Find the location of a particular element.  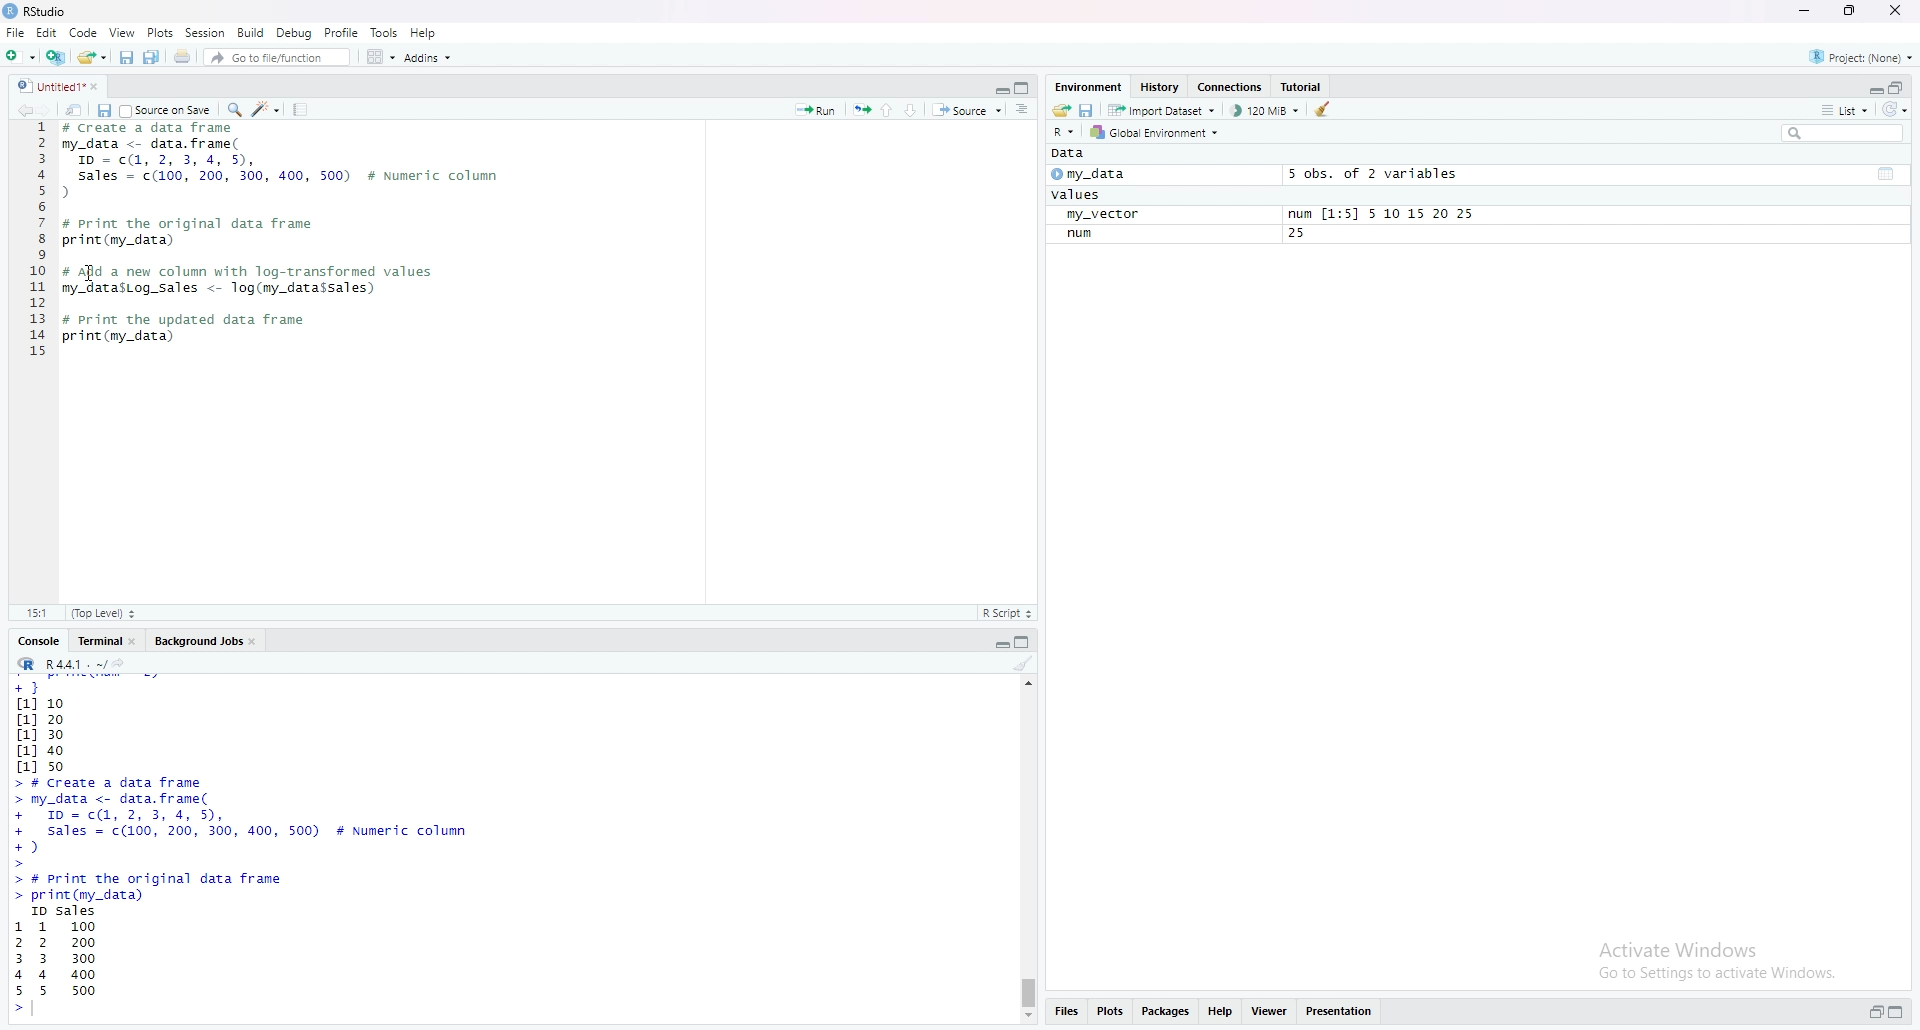

Debug is located at coordinates (296, 32).